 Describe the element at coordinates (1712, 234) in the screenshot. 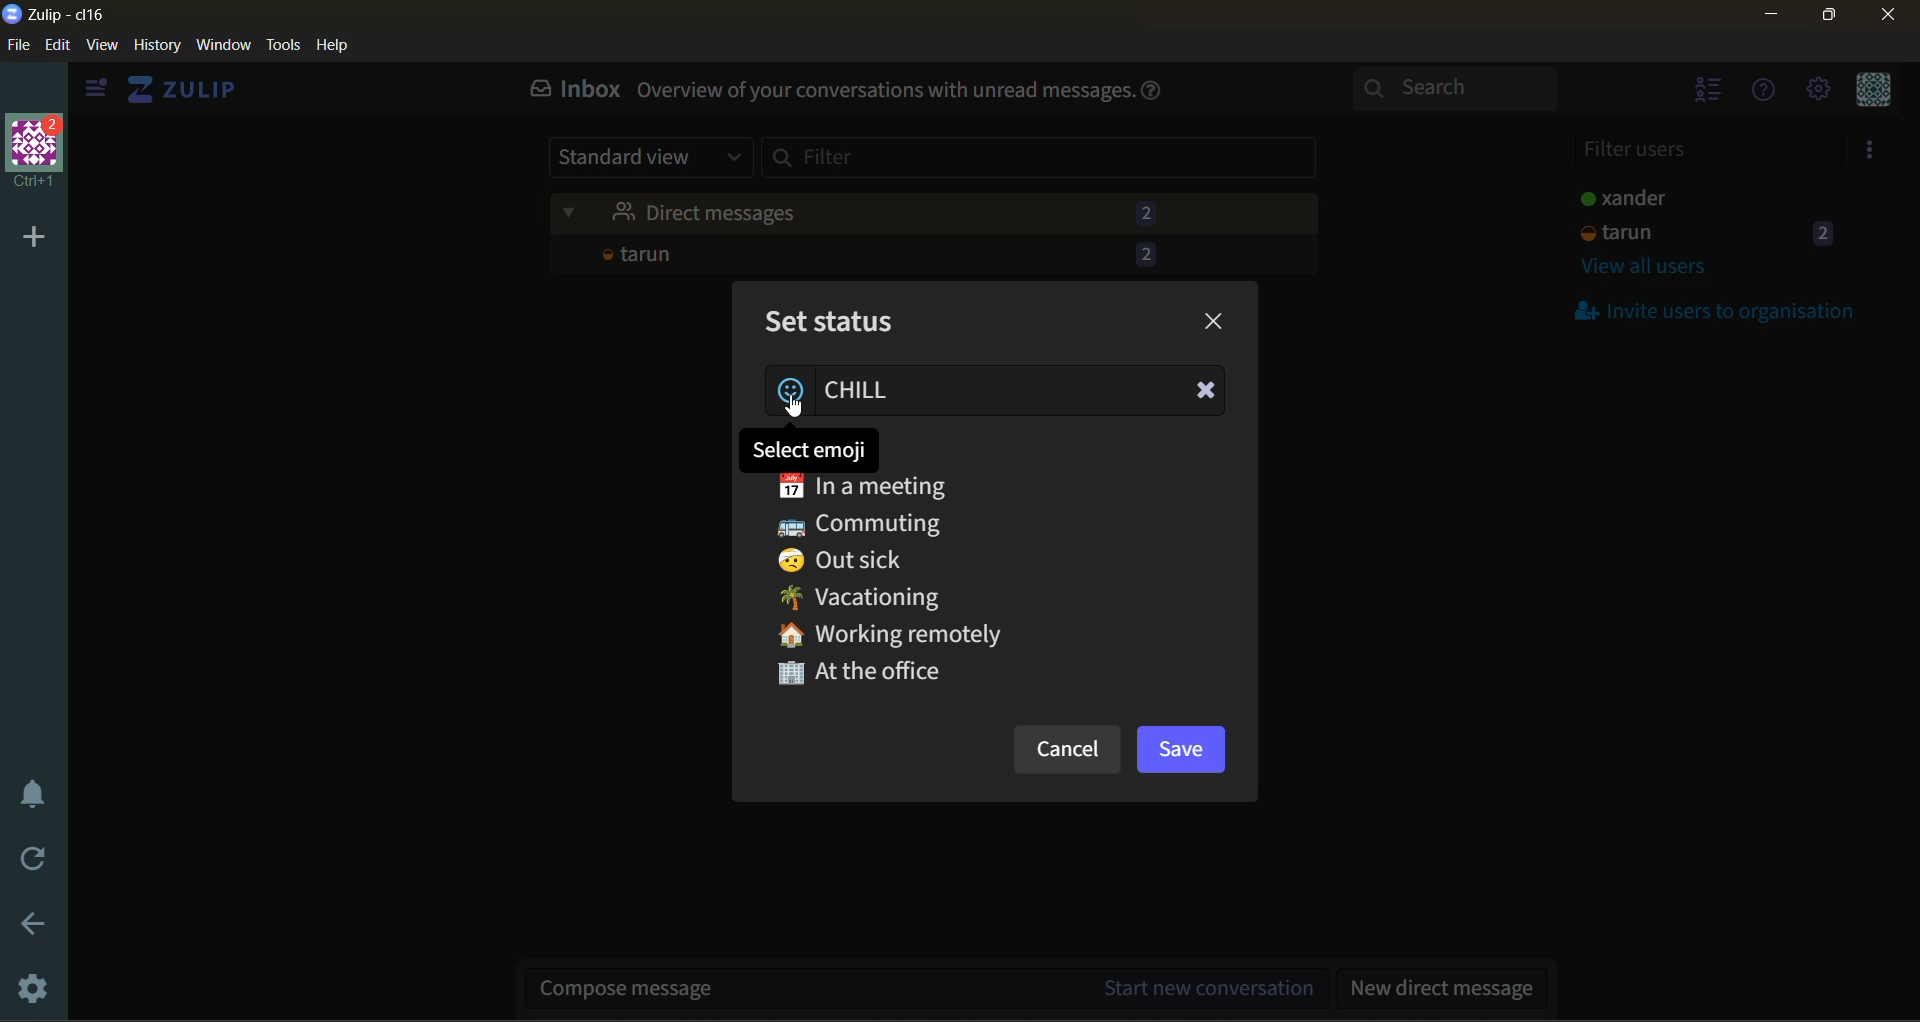

I see `tarun` at that location.